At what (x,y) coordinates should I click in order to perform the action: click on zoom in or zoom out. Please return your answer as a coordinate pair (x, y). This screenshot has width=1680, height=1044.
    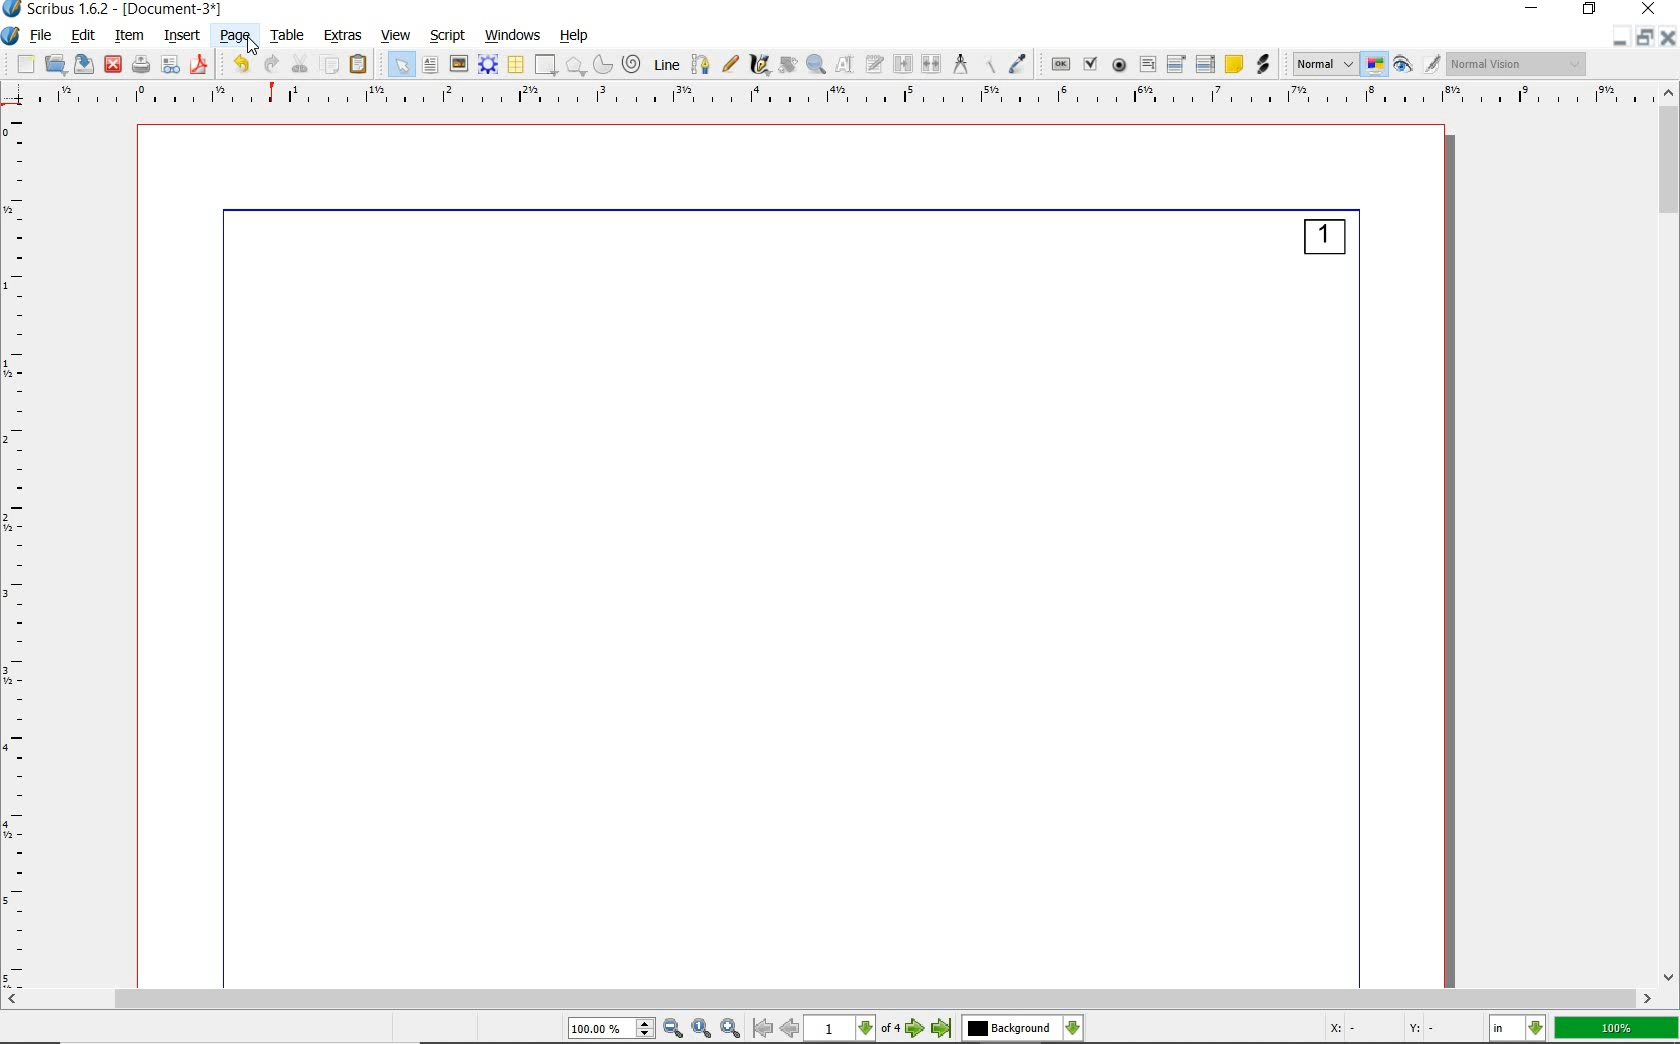
    Looking at the image, I should click on (815, 64).